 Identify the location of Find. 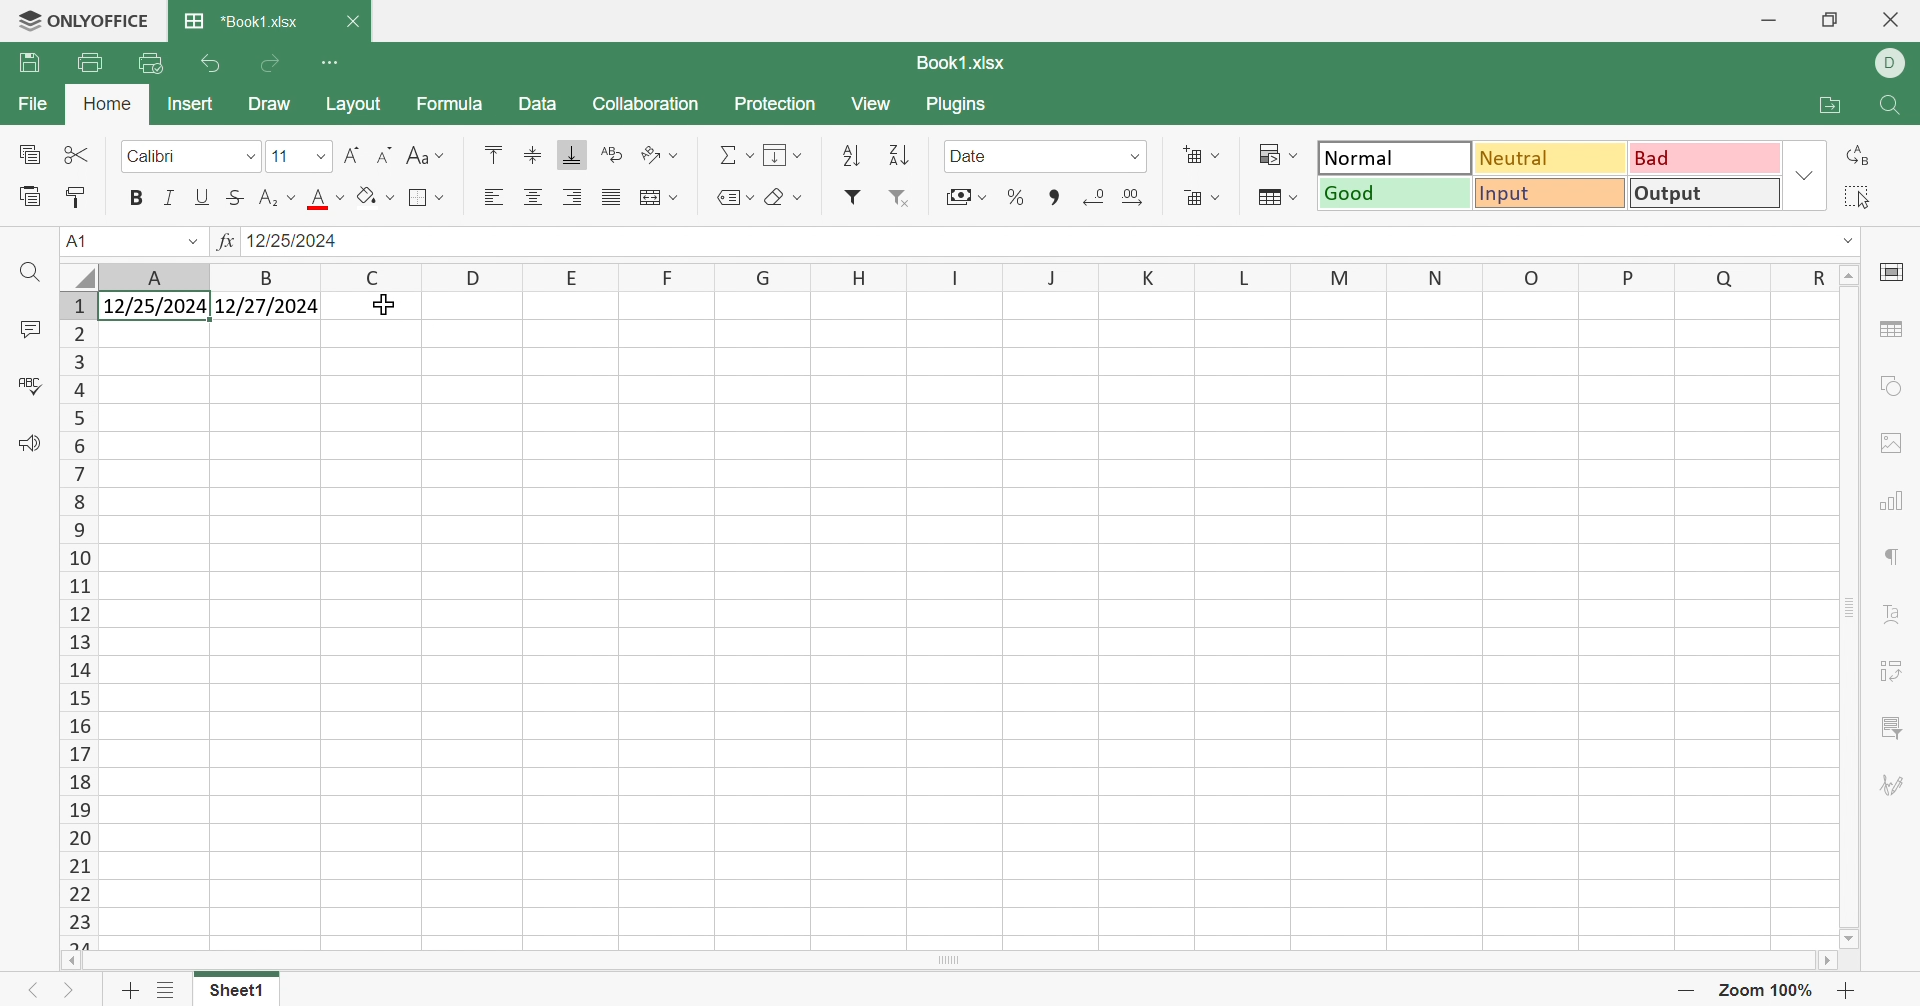
(31, 273).